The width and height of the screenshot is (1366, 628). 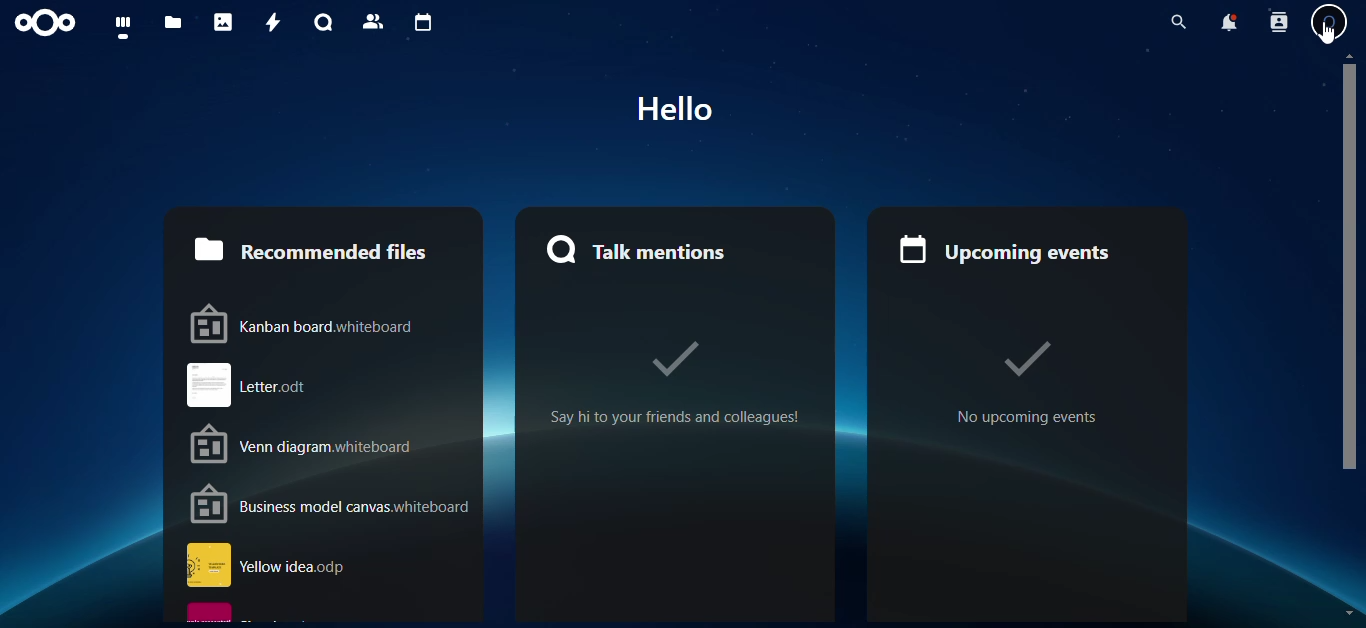 What do you see at coordinates (675, 360) in the screenshot?
I see `Tick mark` at bounding box center [675, 360].